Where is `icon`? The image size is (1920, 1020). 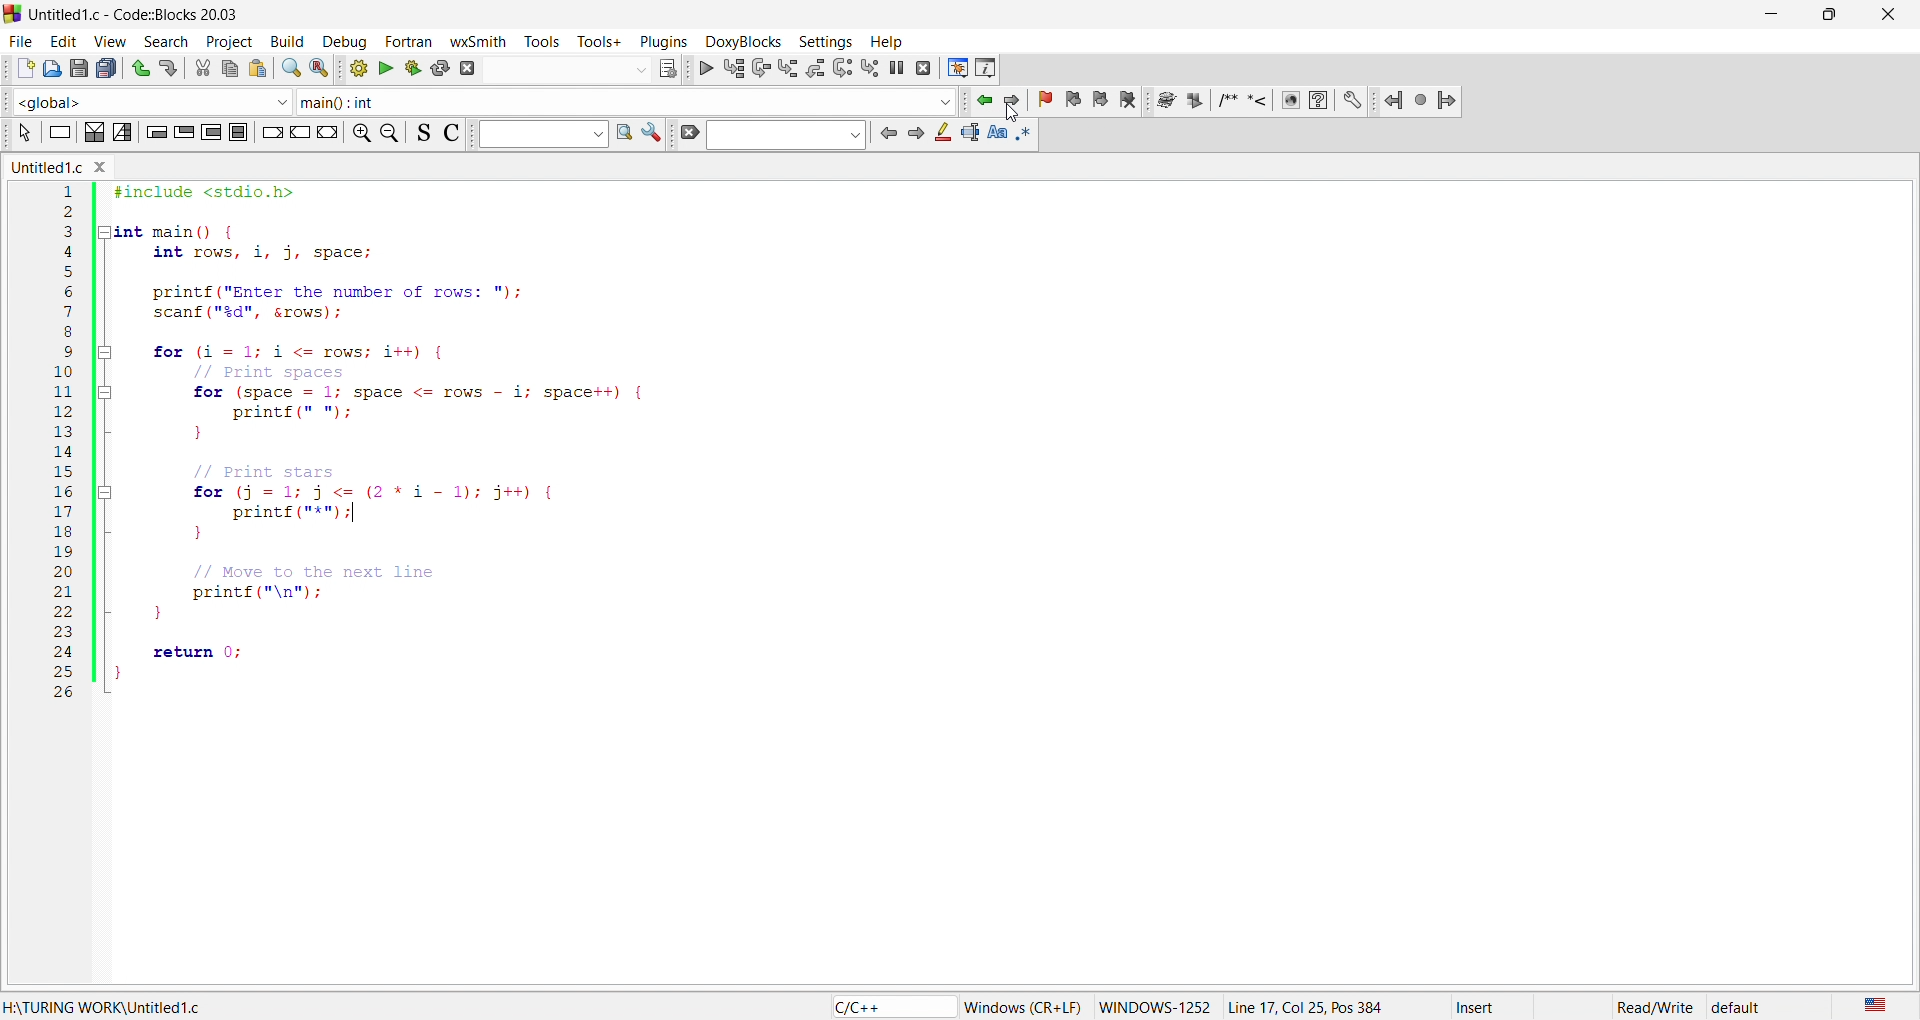 icon is located at coordinates (24, 135).